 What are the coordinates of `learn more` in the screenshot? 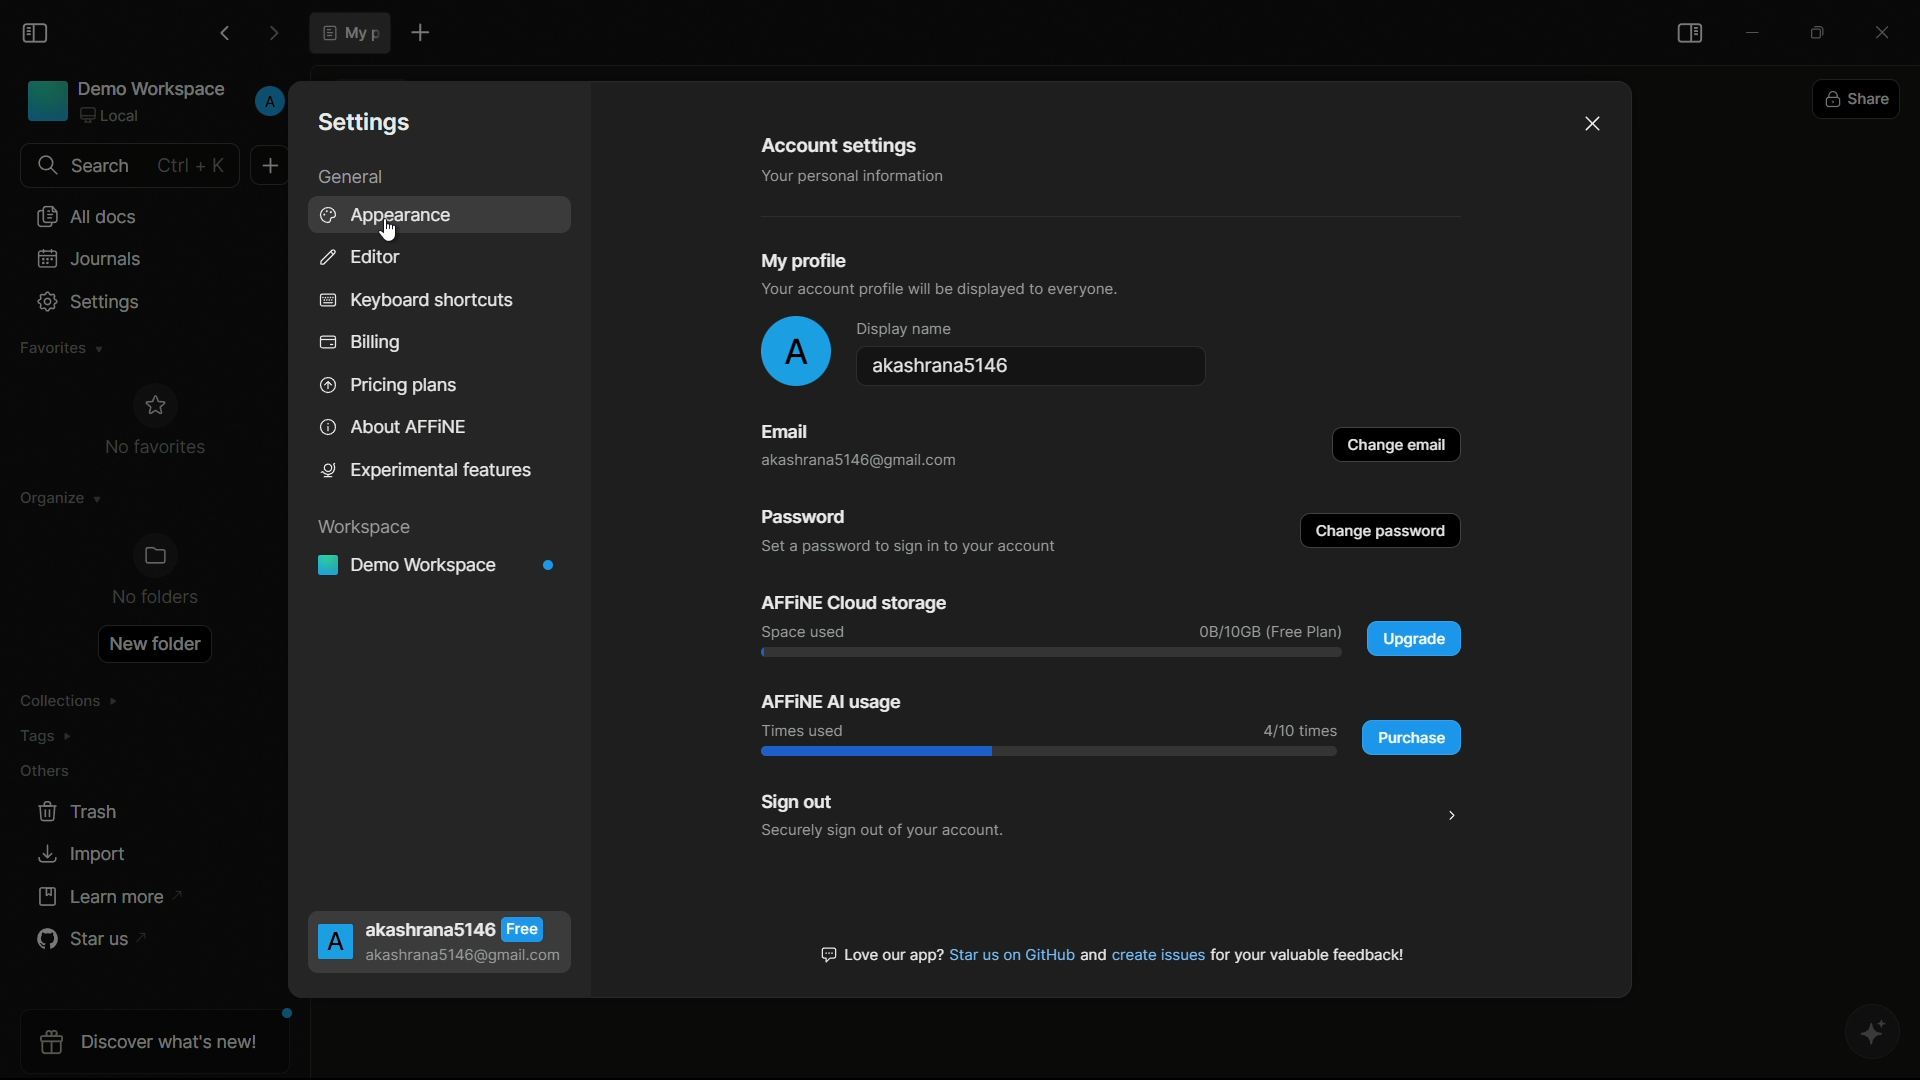 It's located at (104, 897).